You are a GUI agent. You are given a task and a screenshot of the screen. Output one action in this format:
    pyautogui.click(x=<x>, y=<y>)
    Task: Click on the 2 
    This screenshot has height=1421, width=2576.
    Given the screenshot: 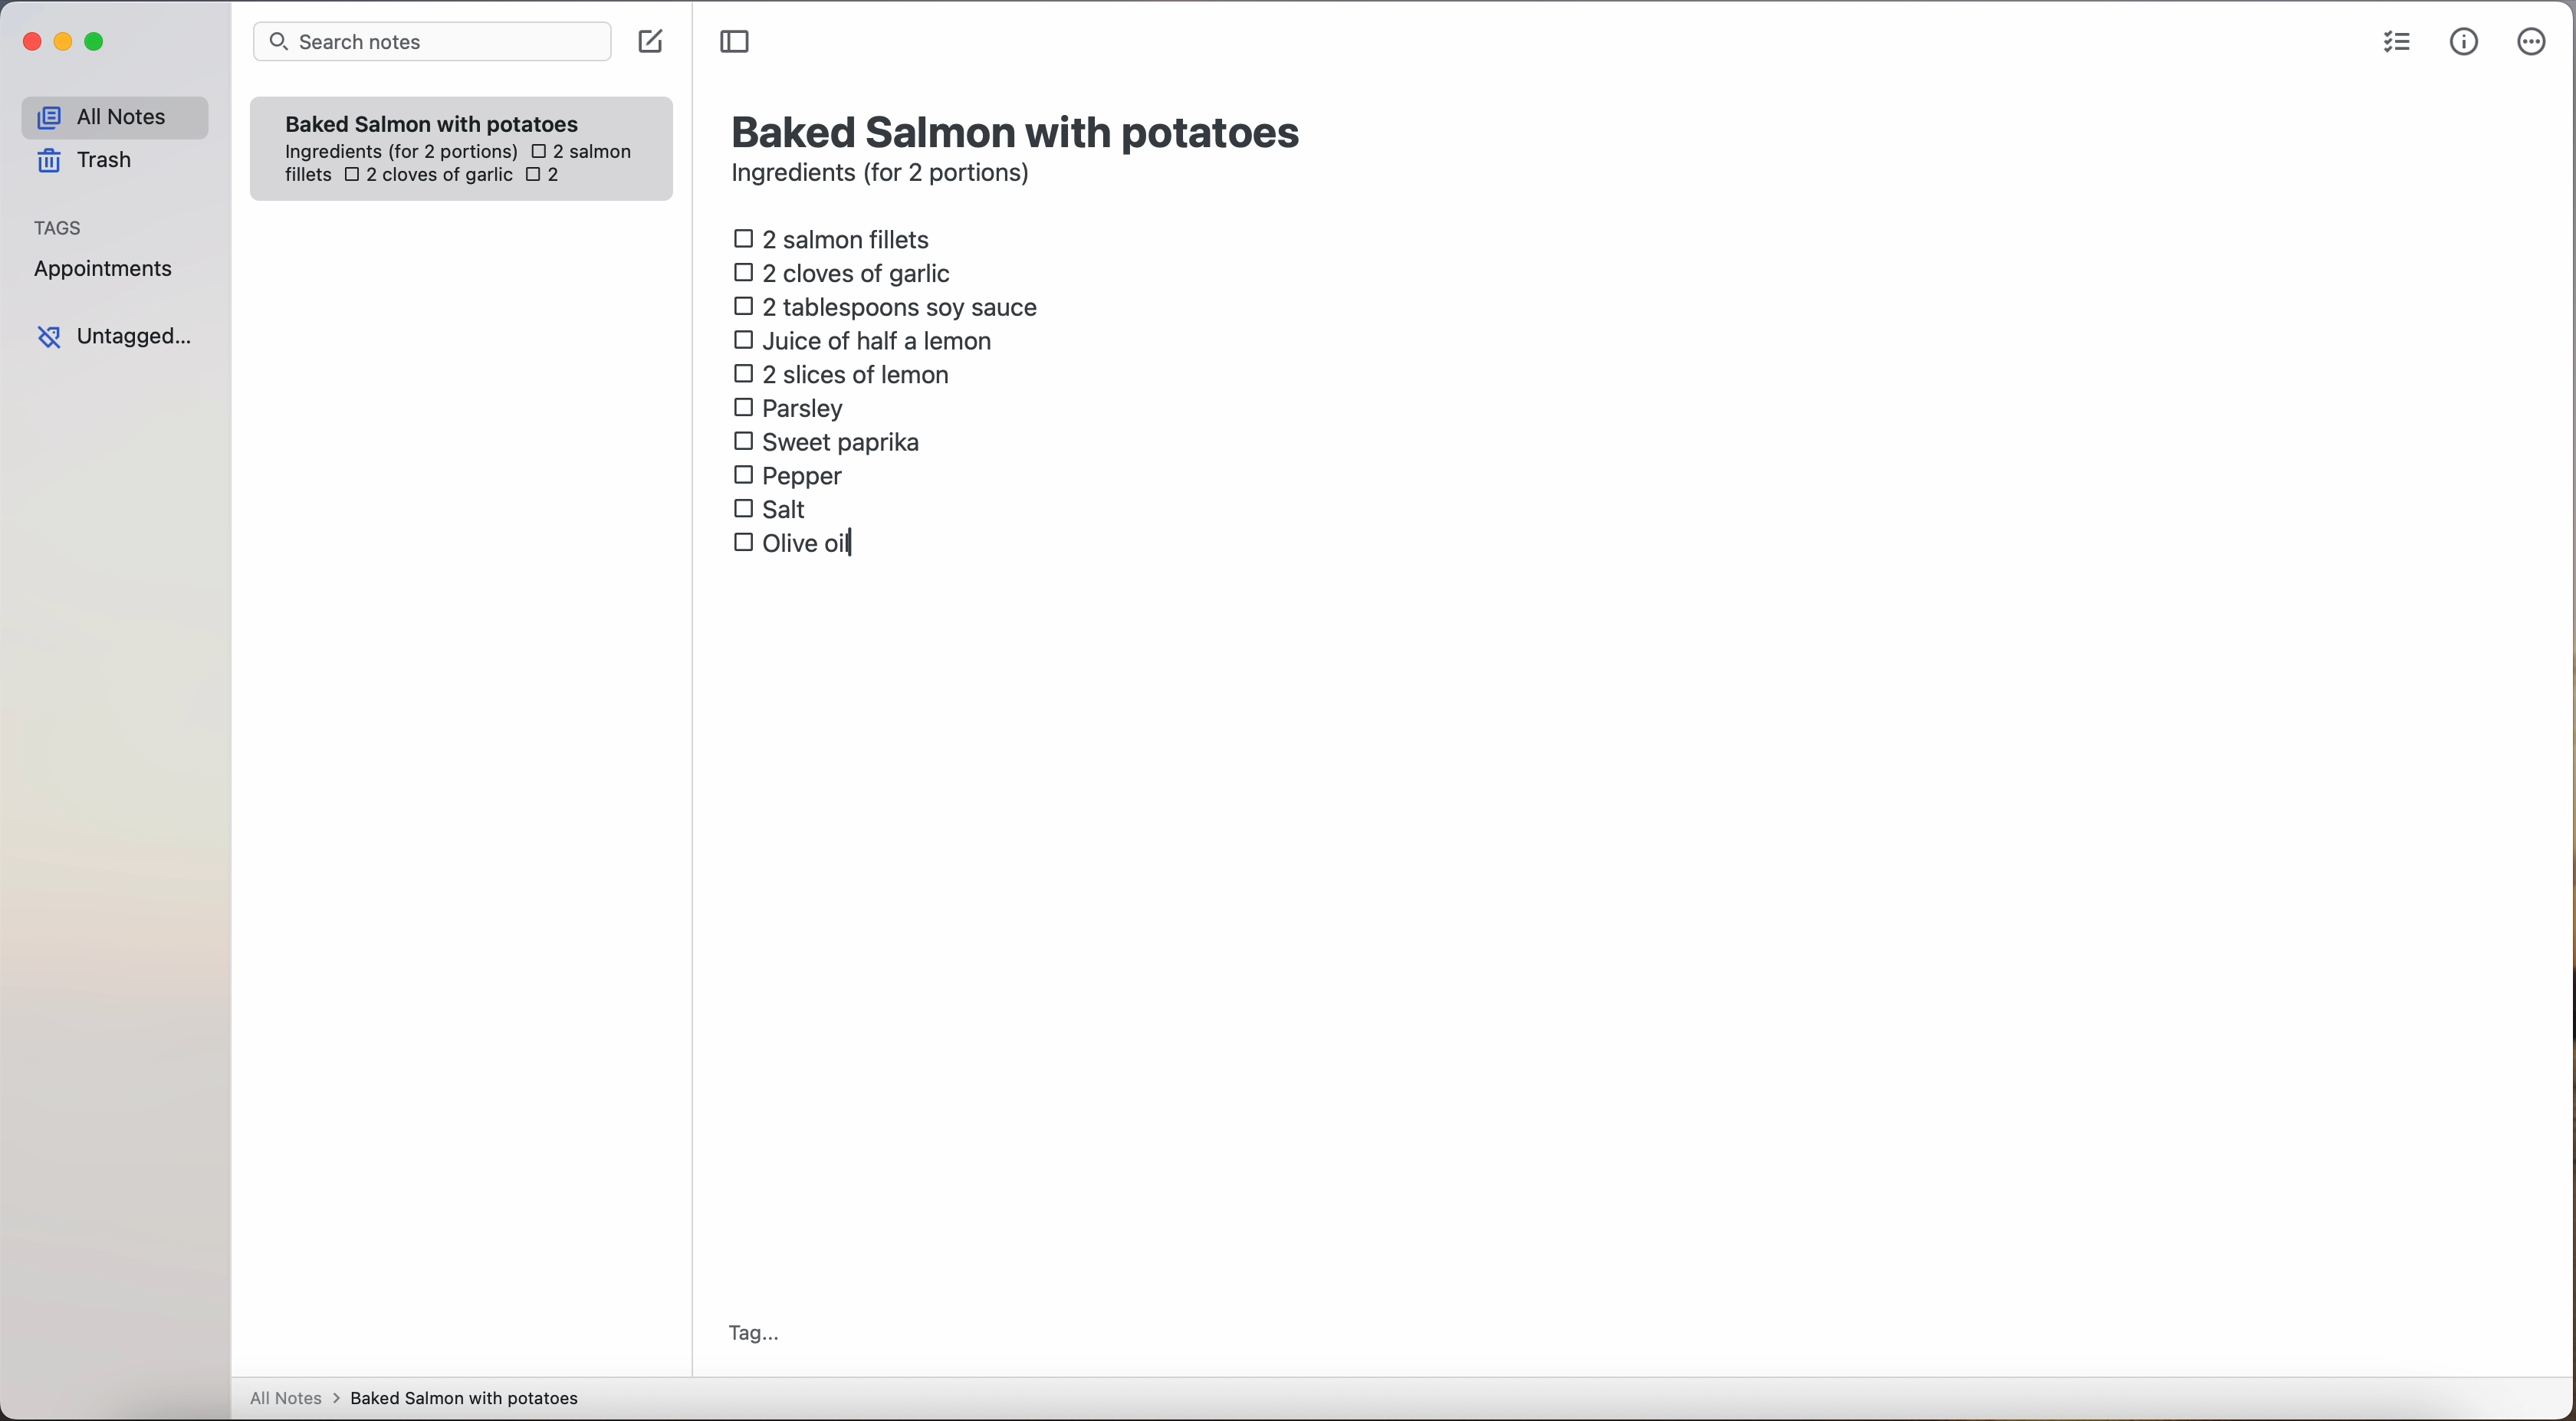 What is the action you would take?
    pyautogui.click(x=549, y=177)
    